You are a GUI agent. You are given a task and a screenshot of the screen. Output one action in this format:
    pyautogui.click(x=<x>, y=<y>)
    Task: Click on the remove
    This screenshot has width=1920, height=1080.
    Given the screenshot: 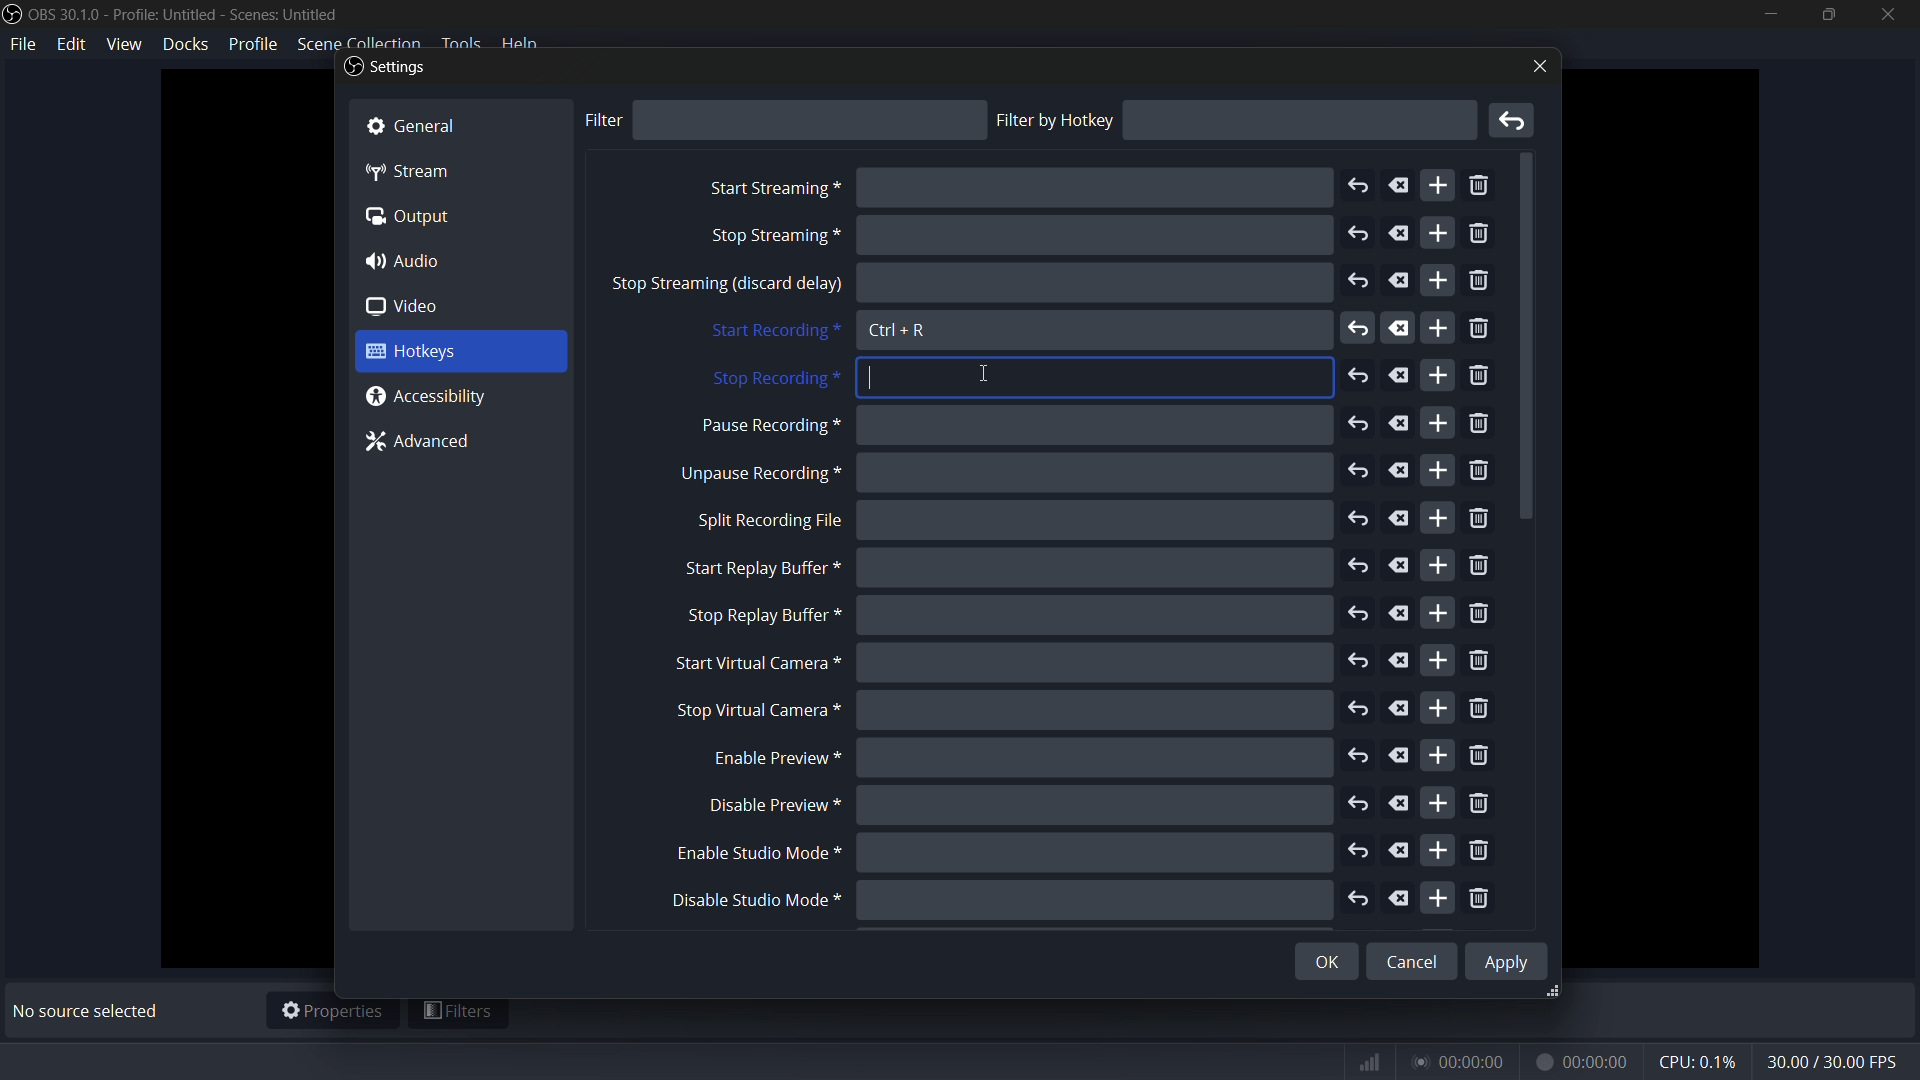 What is the action you would take?
    pyautogui.click(x=1478, y=473)
    